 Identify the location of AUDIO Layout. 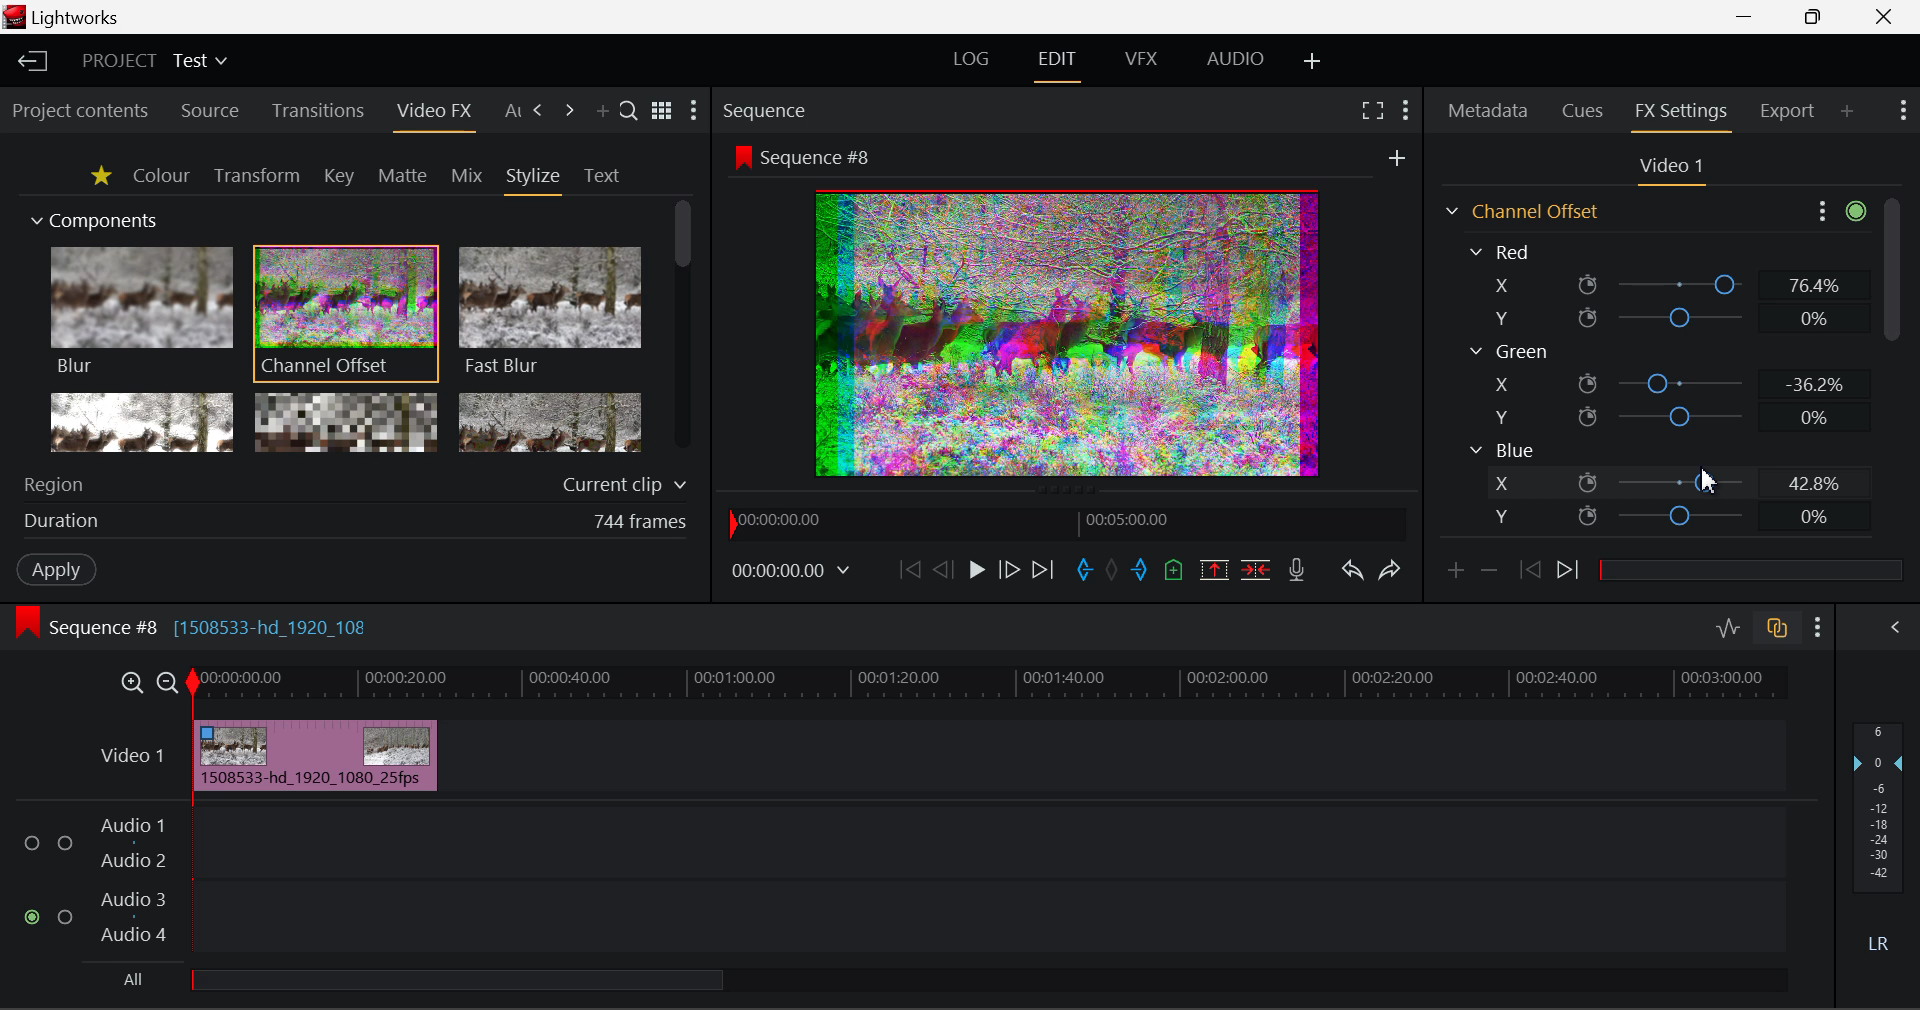
(1238, 63).